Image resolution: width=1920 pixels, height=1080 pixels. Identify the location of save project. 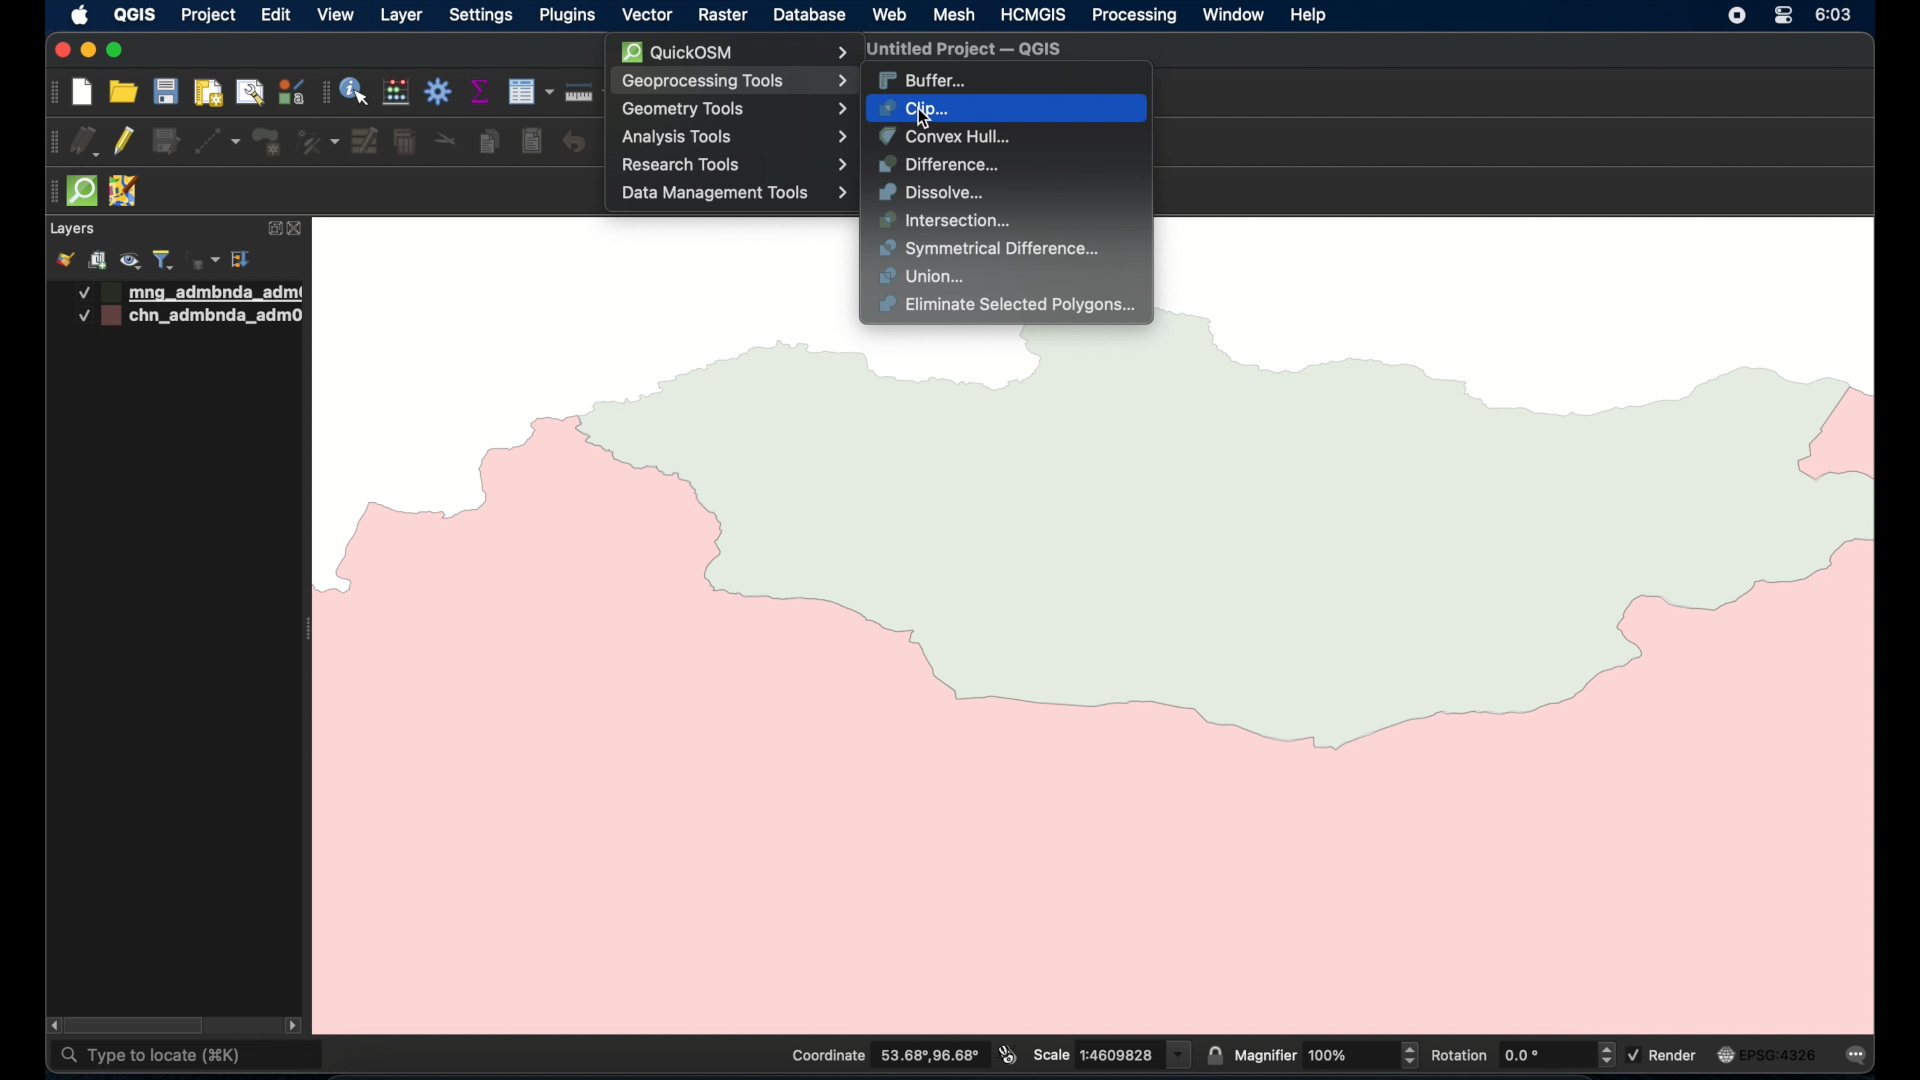
(165, 91).